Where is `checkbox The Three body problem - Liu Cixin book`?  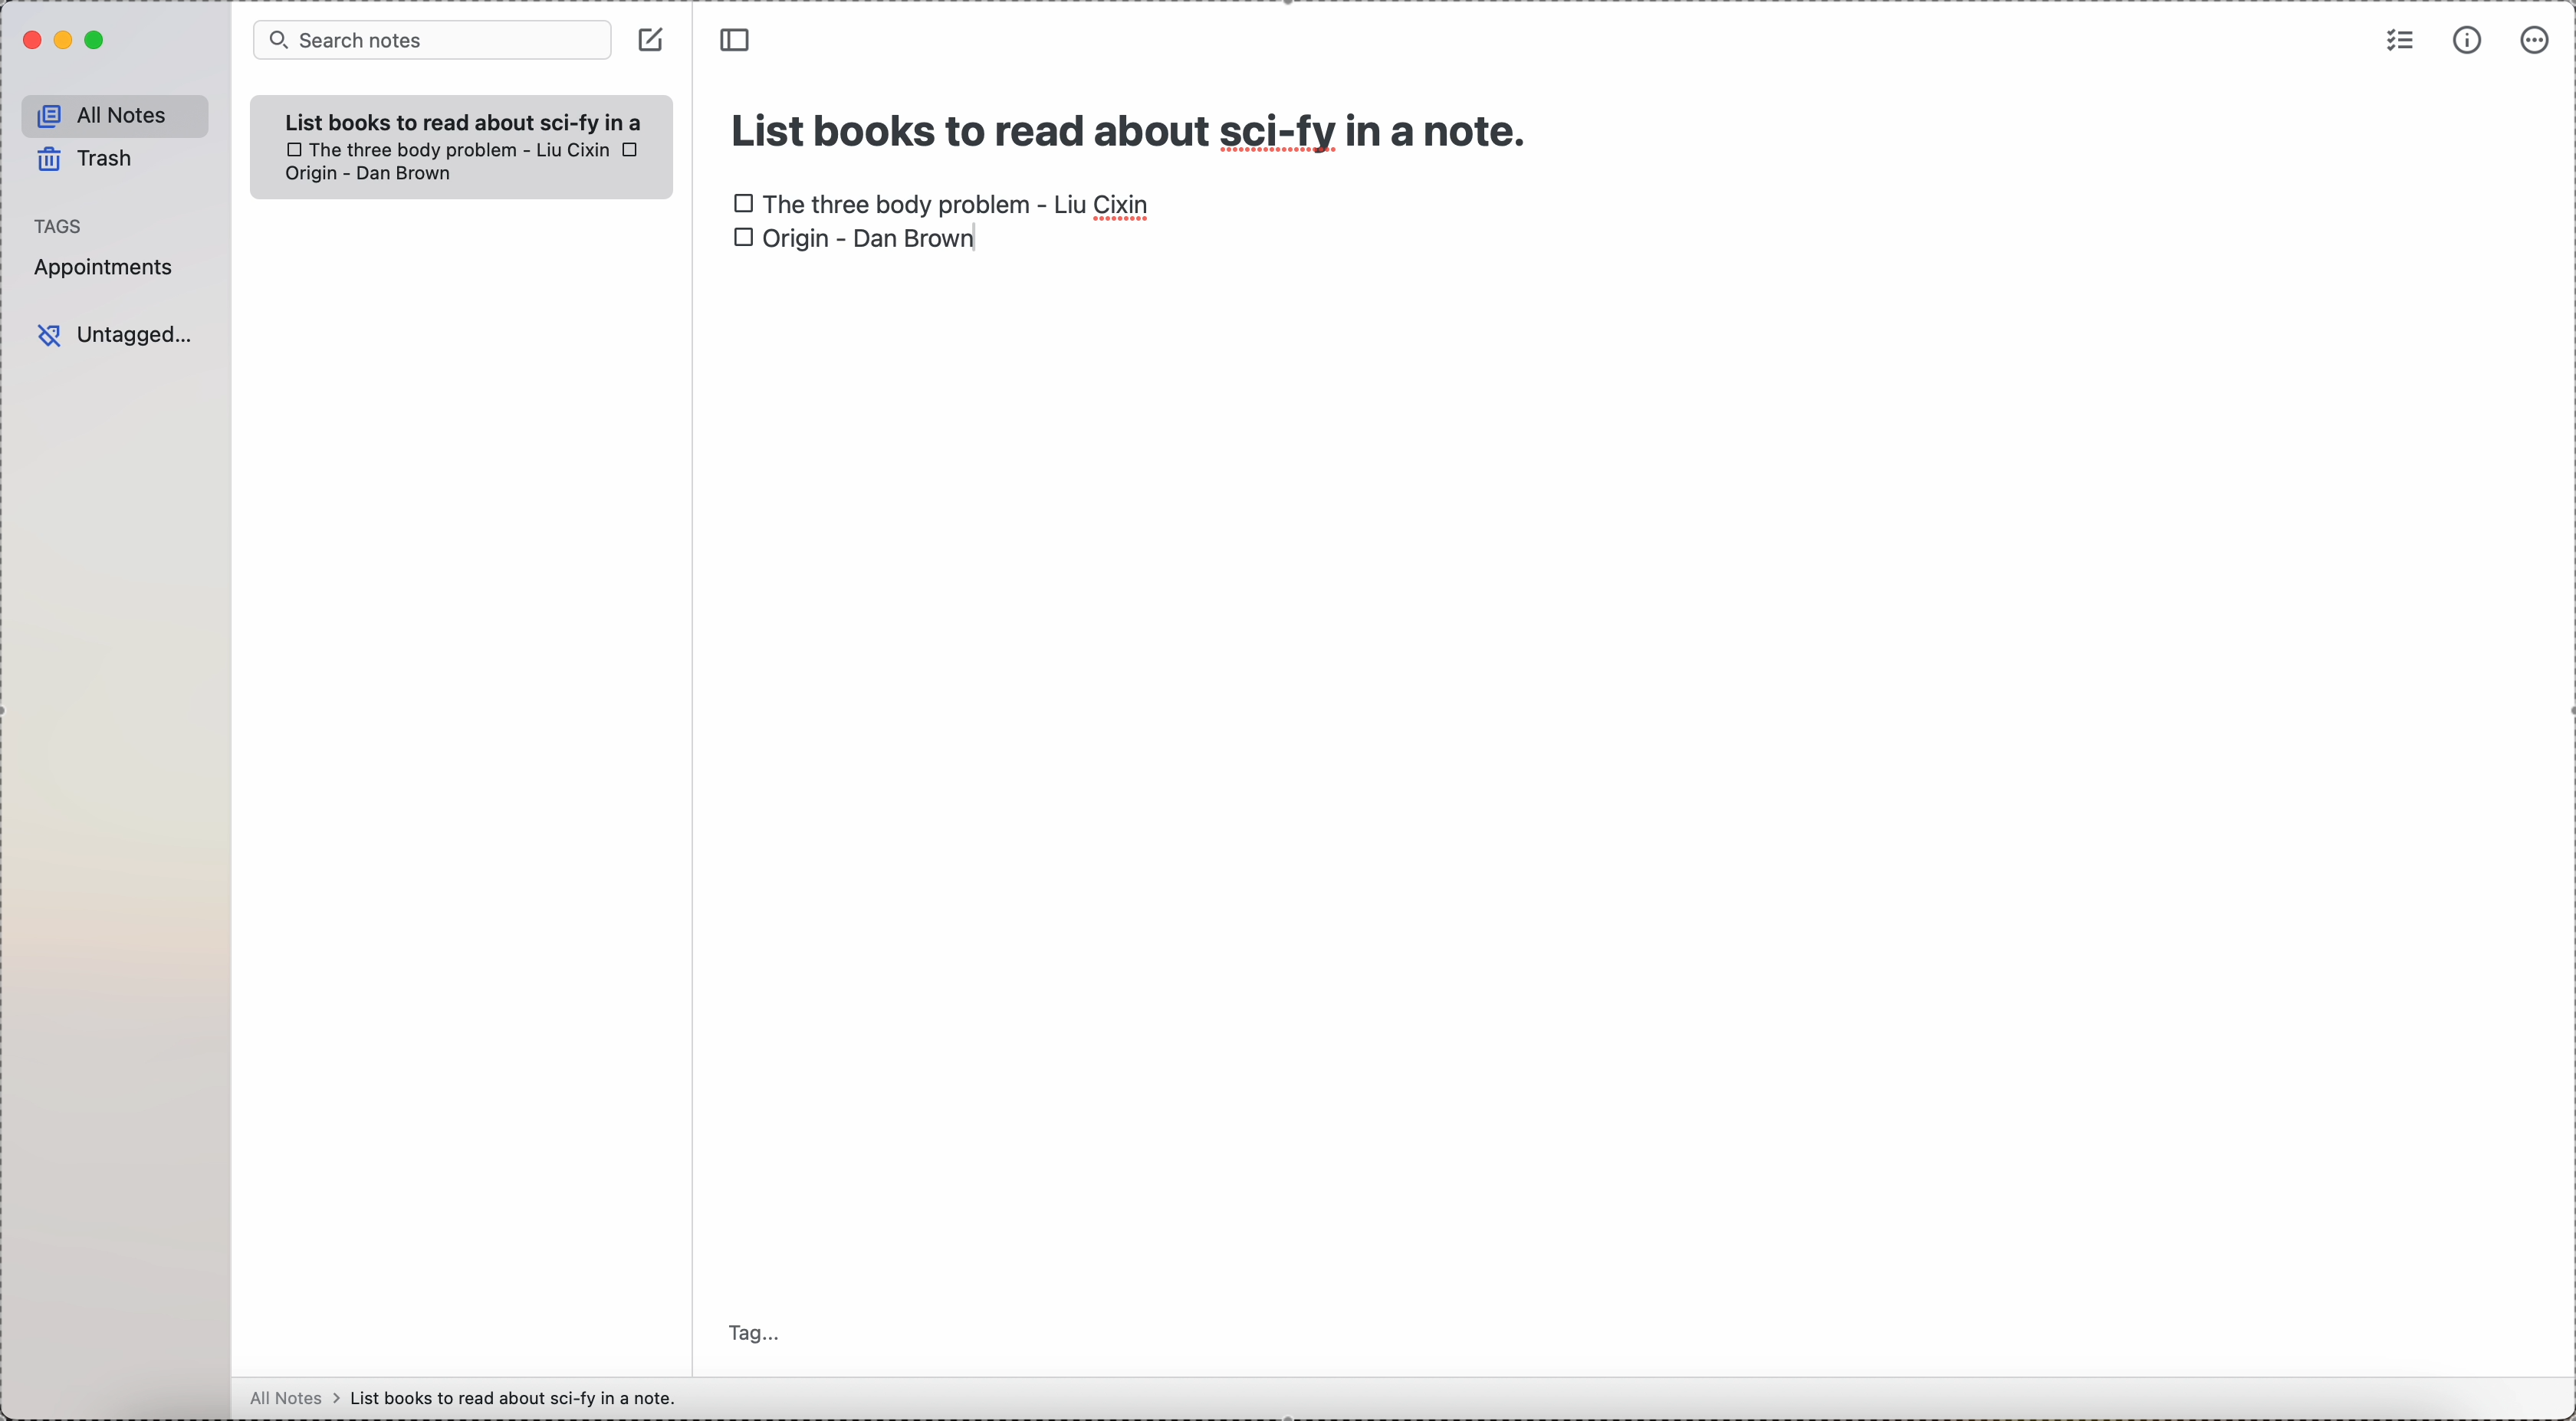
checkbox The Three body problem - Liu Cixin book is located at coordinates (445, 148).